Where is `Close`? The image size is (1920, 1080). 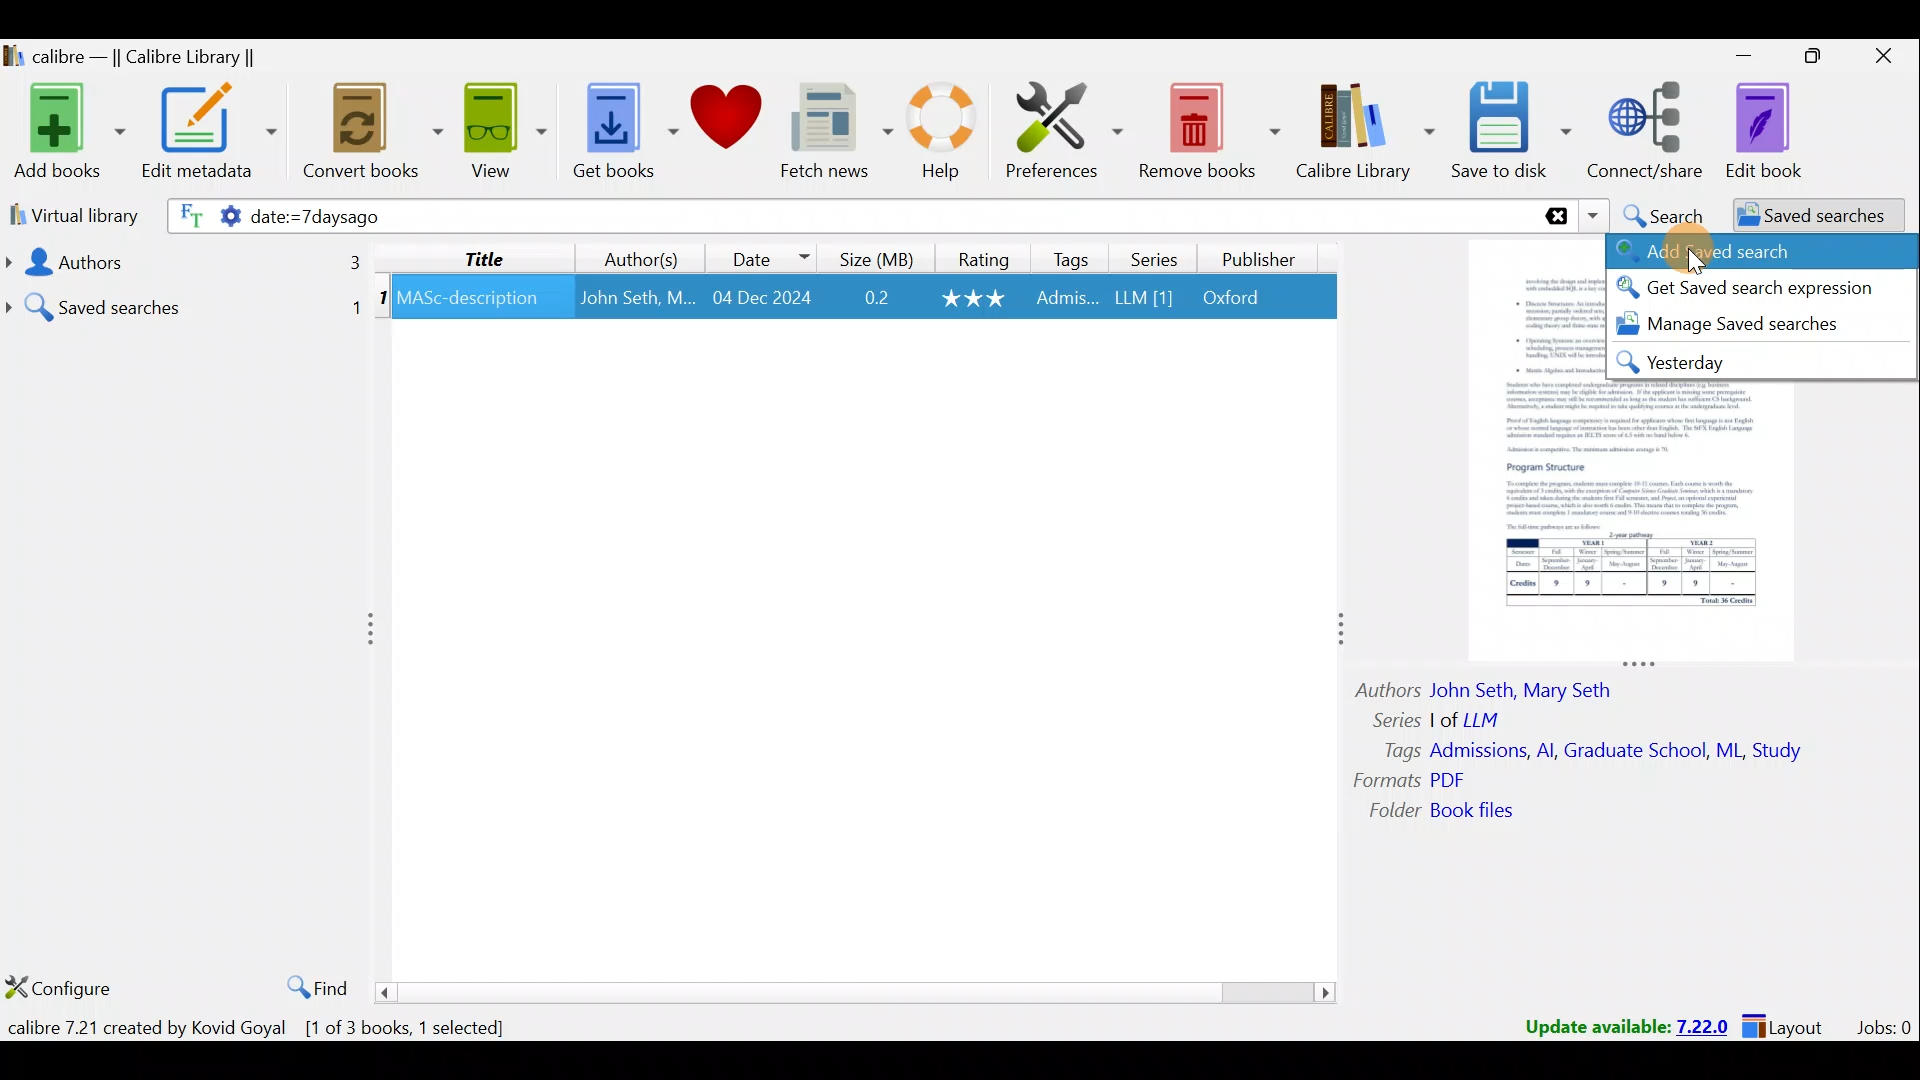
Close is located at coordinates (1880, 60).